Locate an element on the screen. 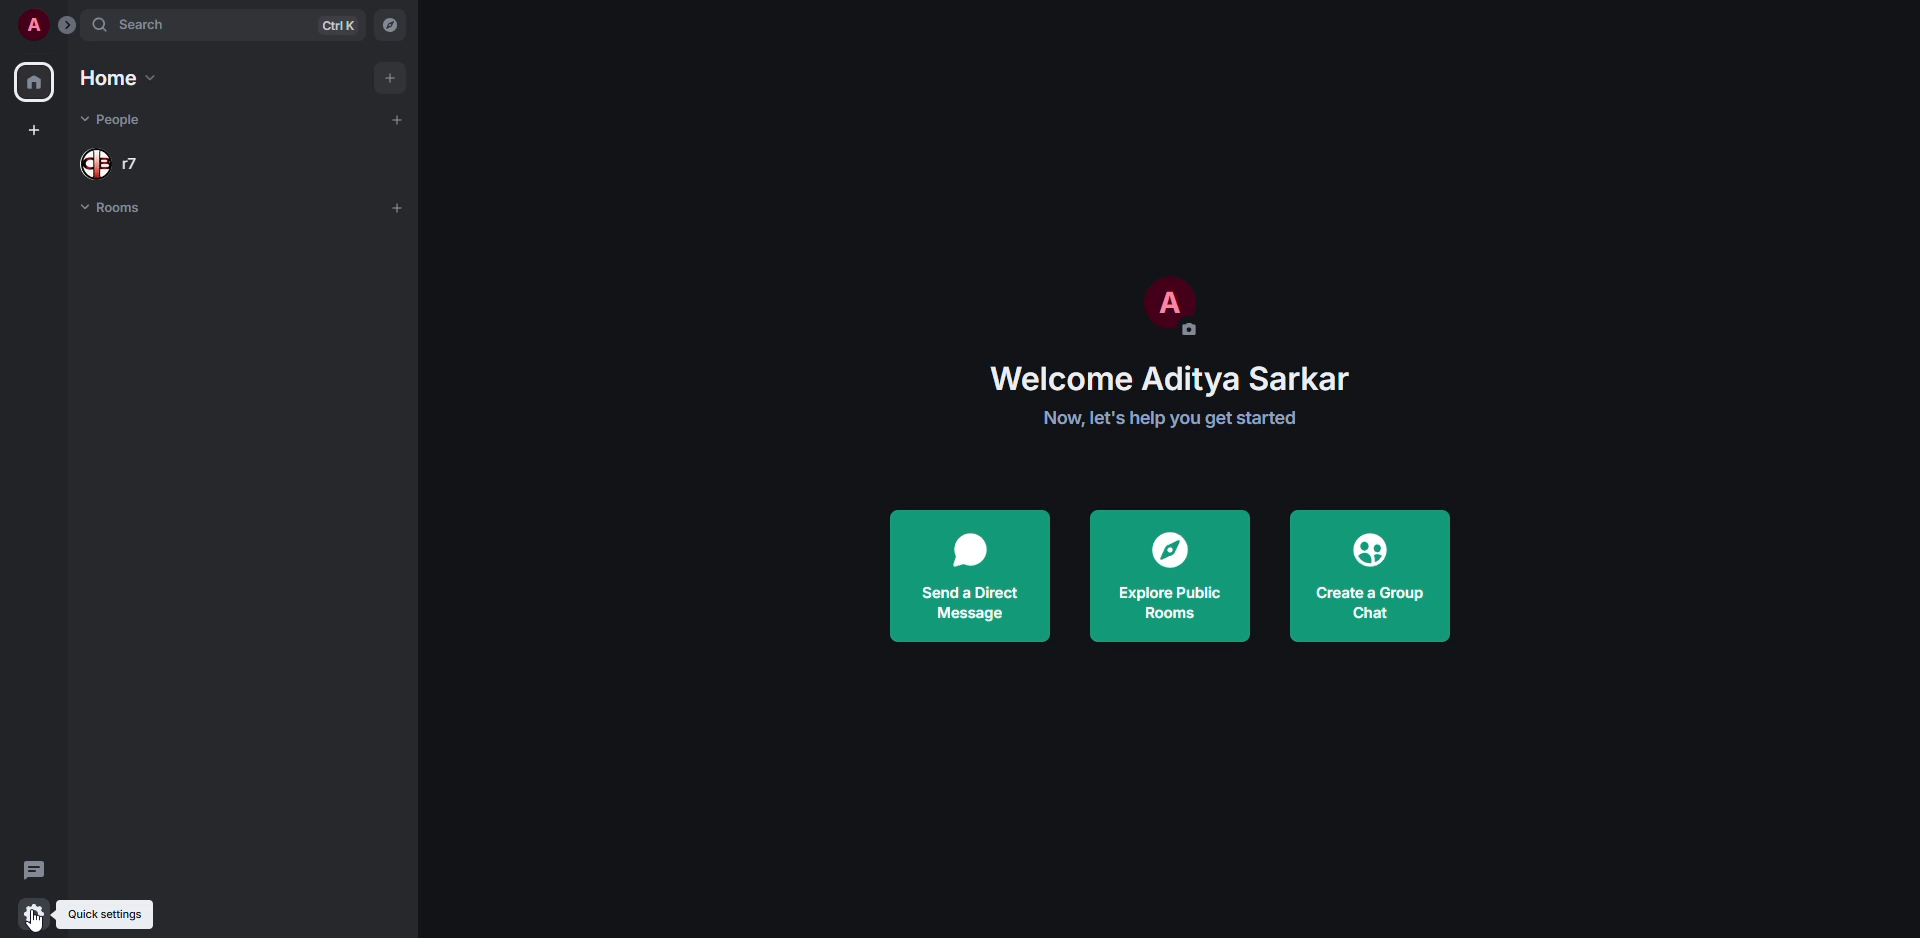  explore public rooms is located at coordinates (1166, 578).